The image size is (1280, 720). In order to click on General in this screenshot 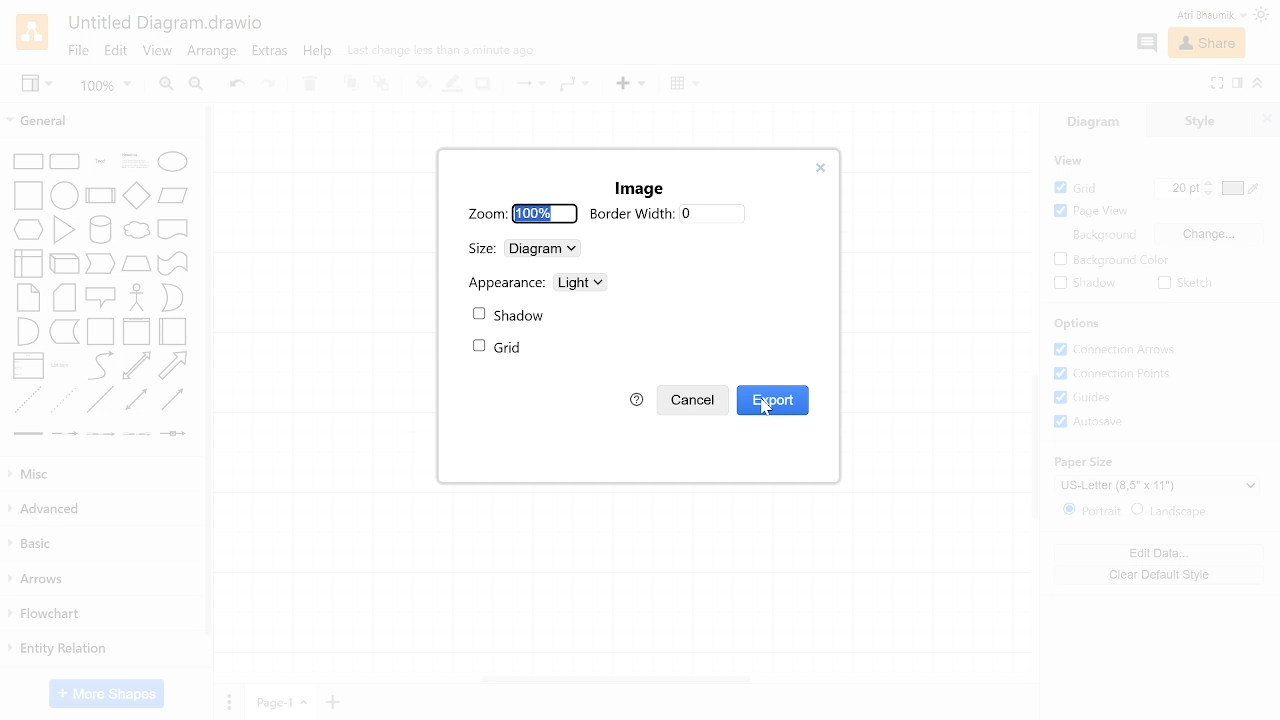, I will do `click(35, 120)`.